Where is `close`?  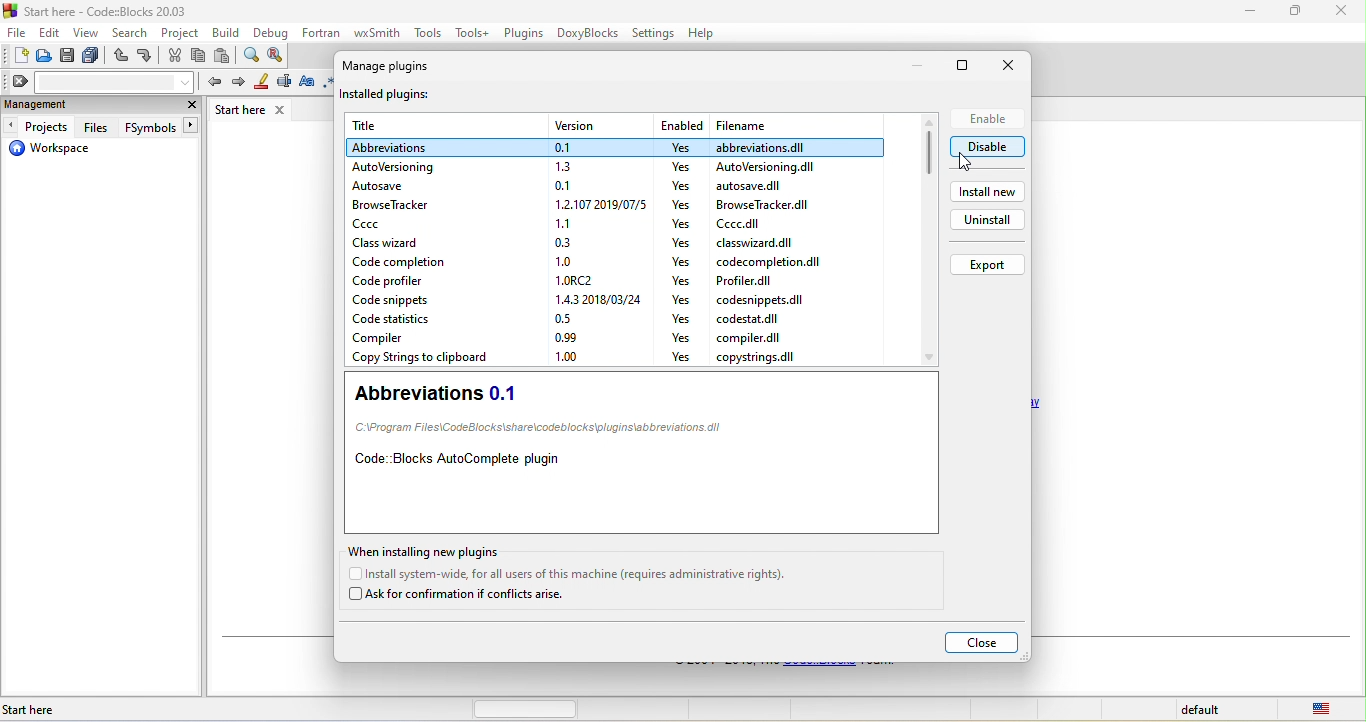
close is located at coordinates (190, 104).